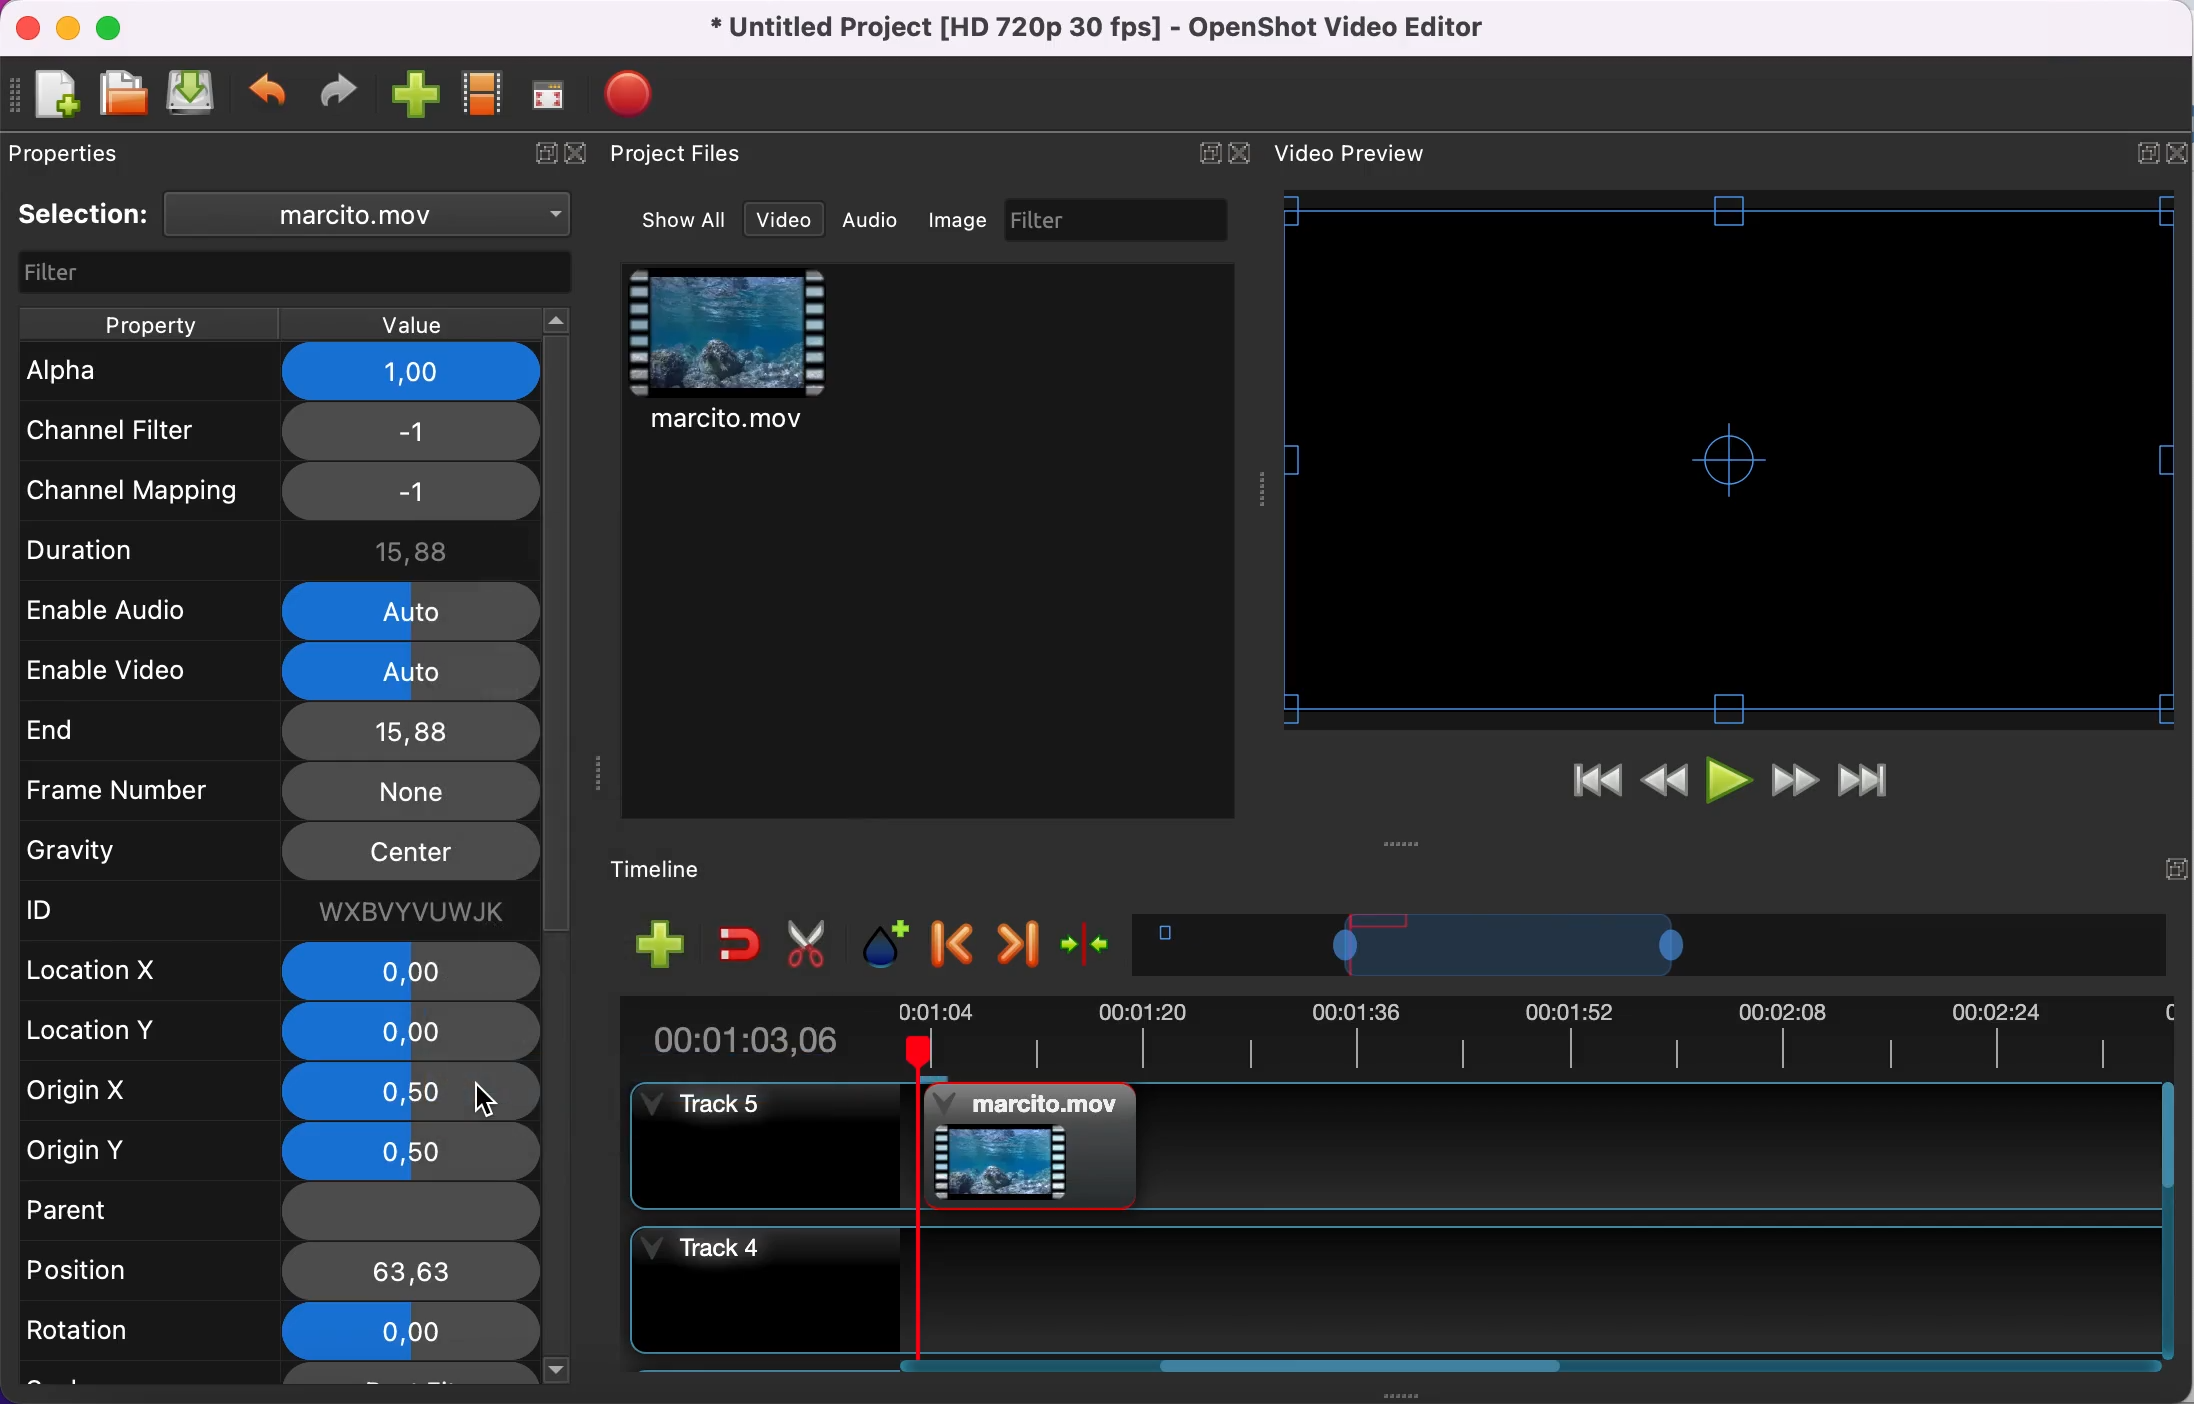 The width and height of the screenshot is (2194, 1404). I want to click on clip name, so click(378, 213).